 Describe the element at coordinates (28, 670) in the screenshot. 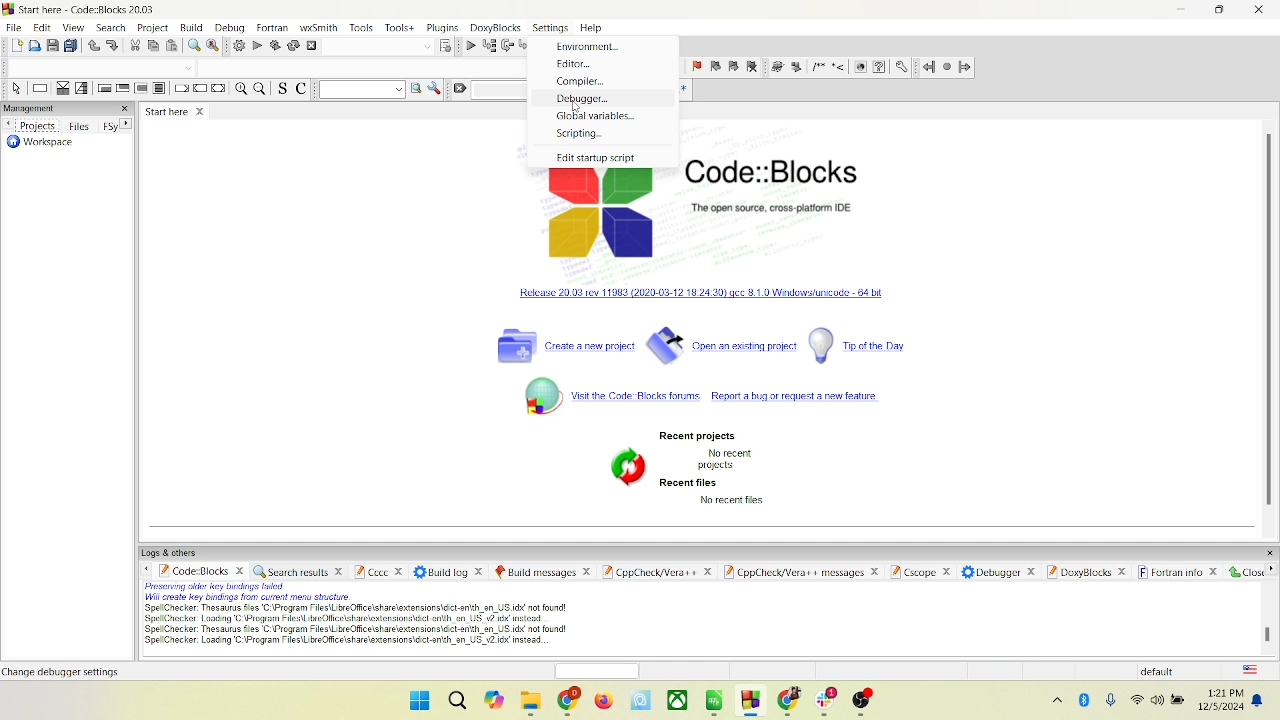

I see `text` at that location.